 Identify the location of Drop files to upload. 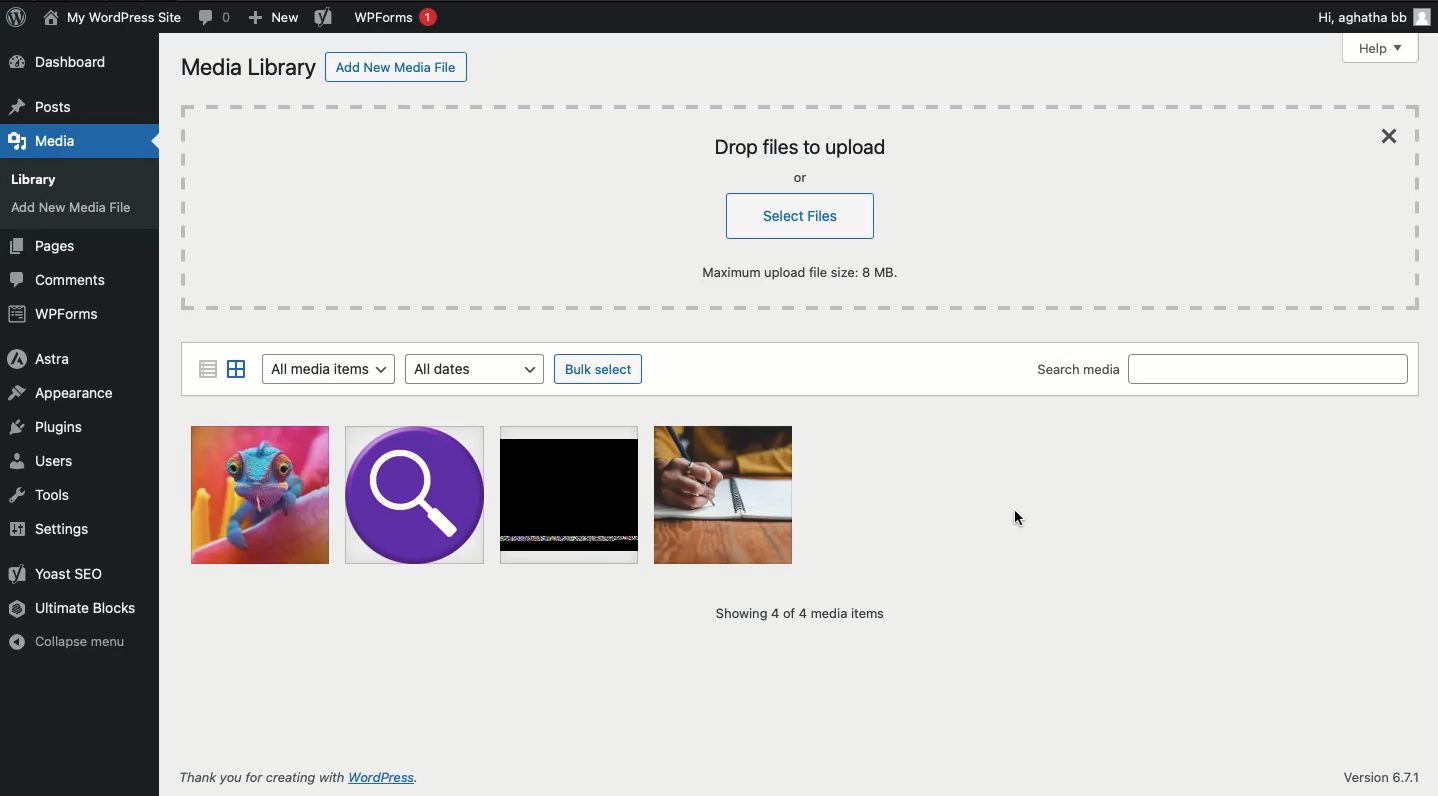
(799, 148).